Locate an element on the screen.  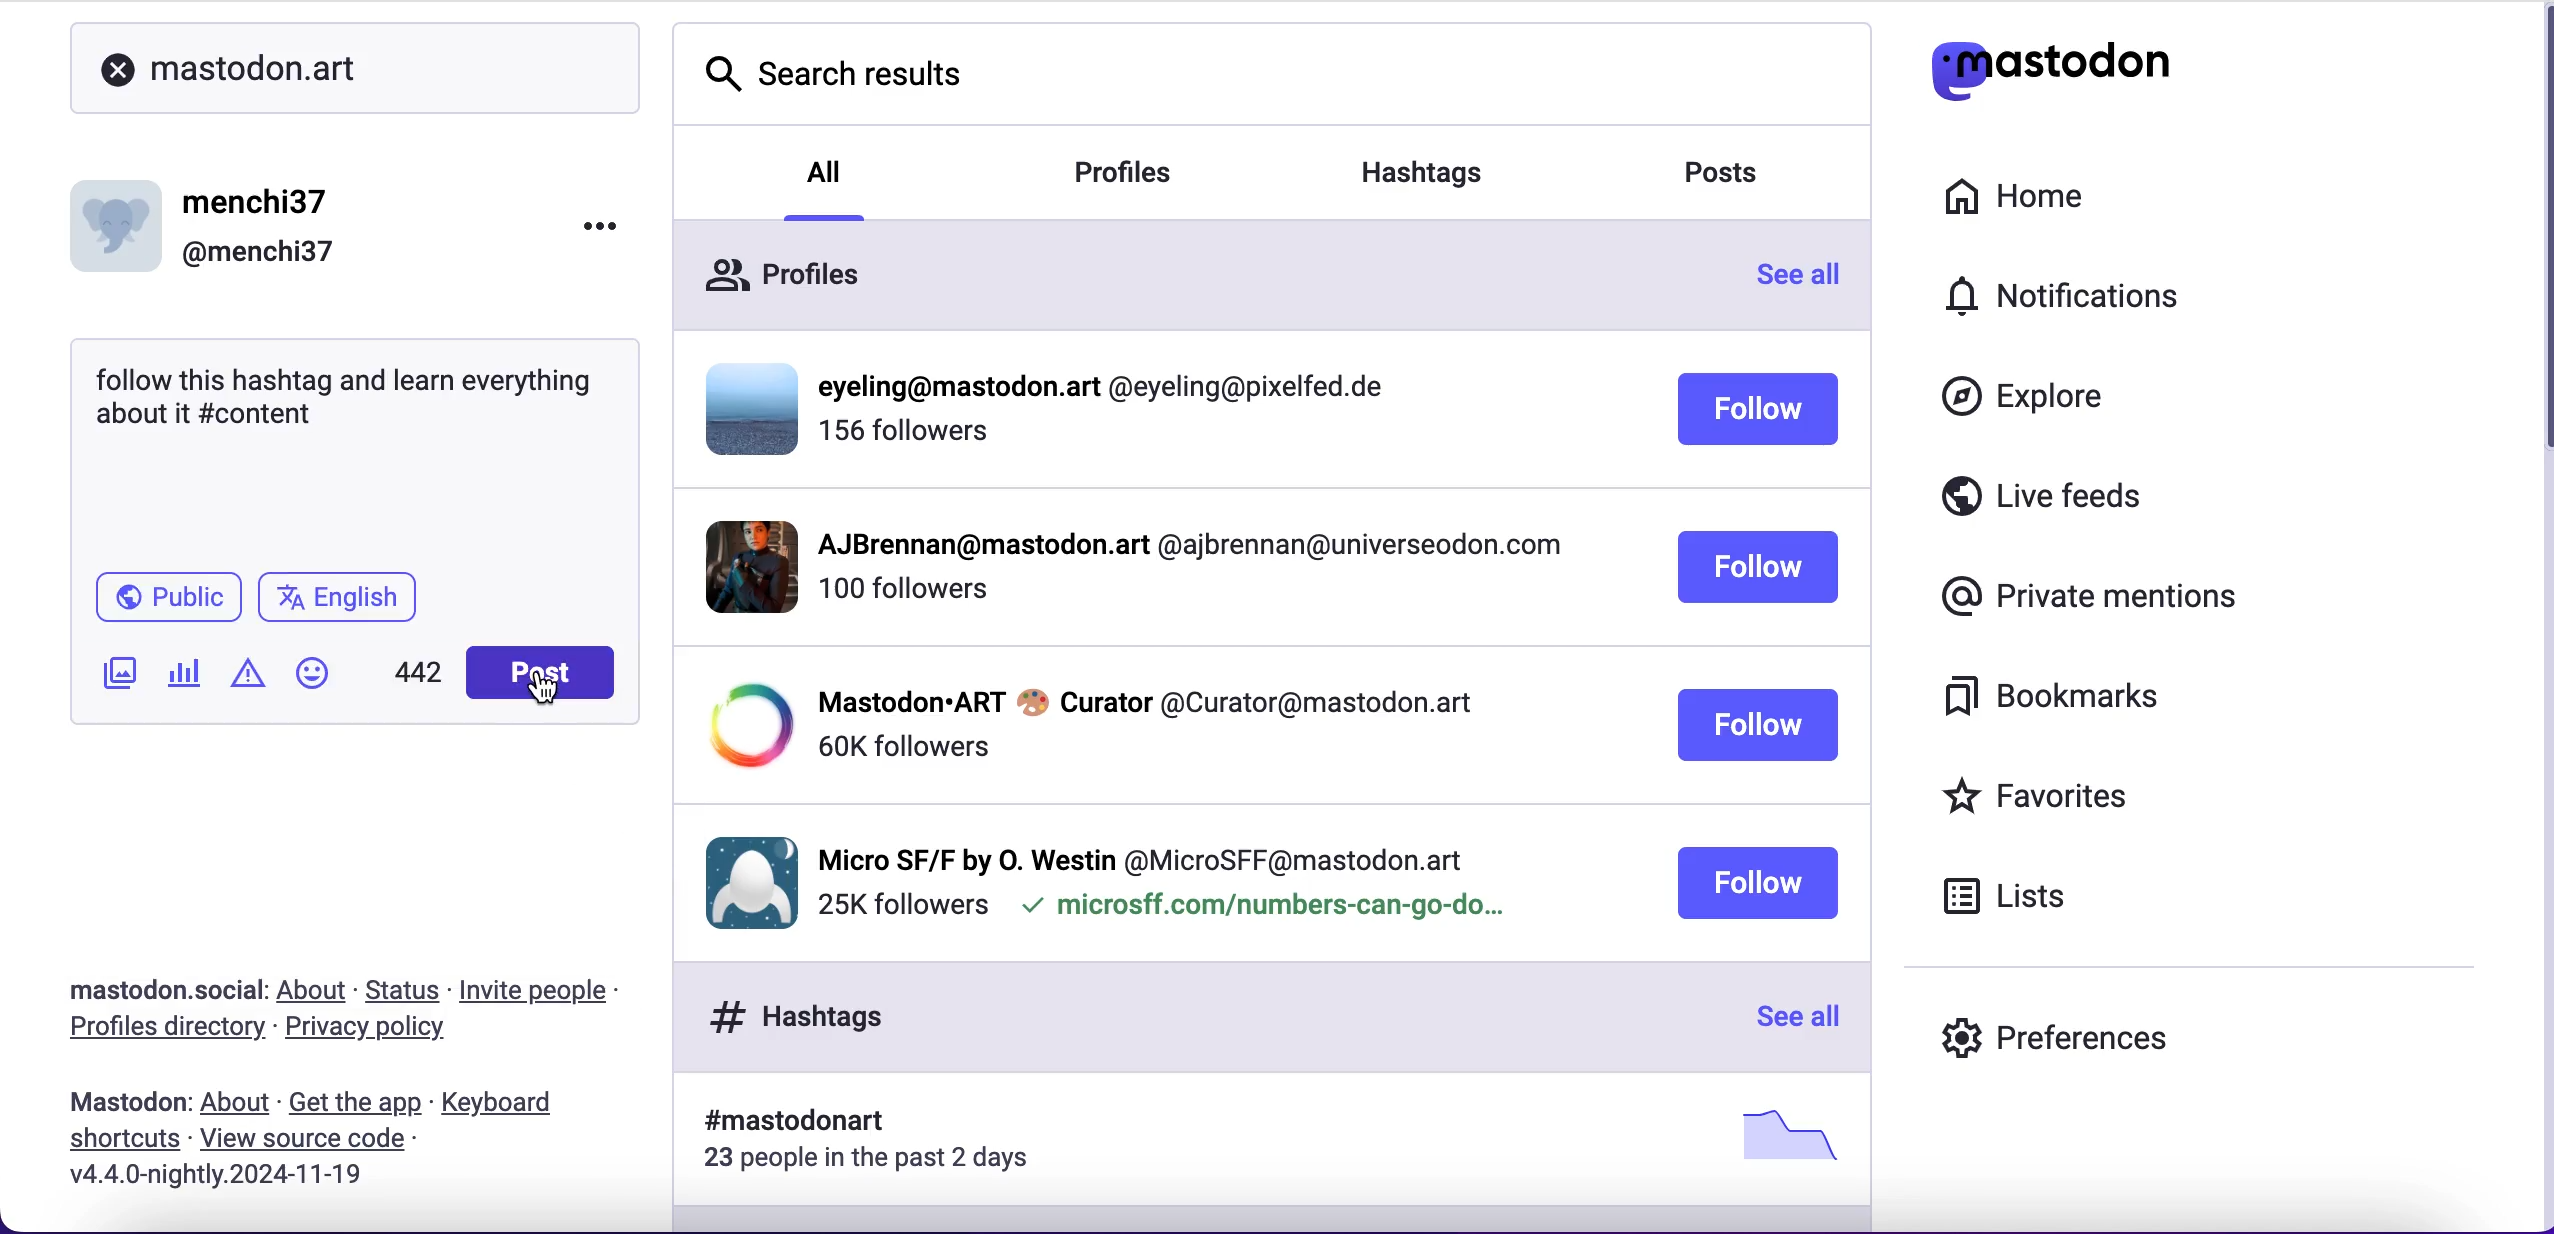
options is located at coordinates (584, 234).